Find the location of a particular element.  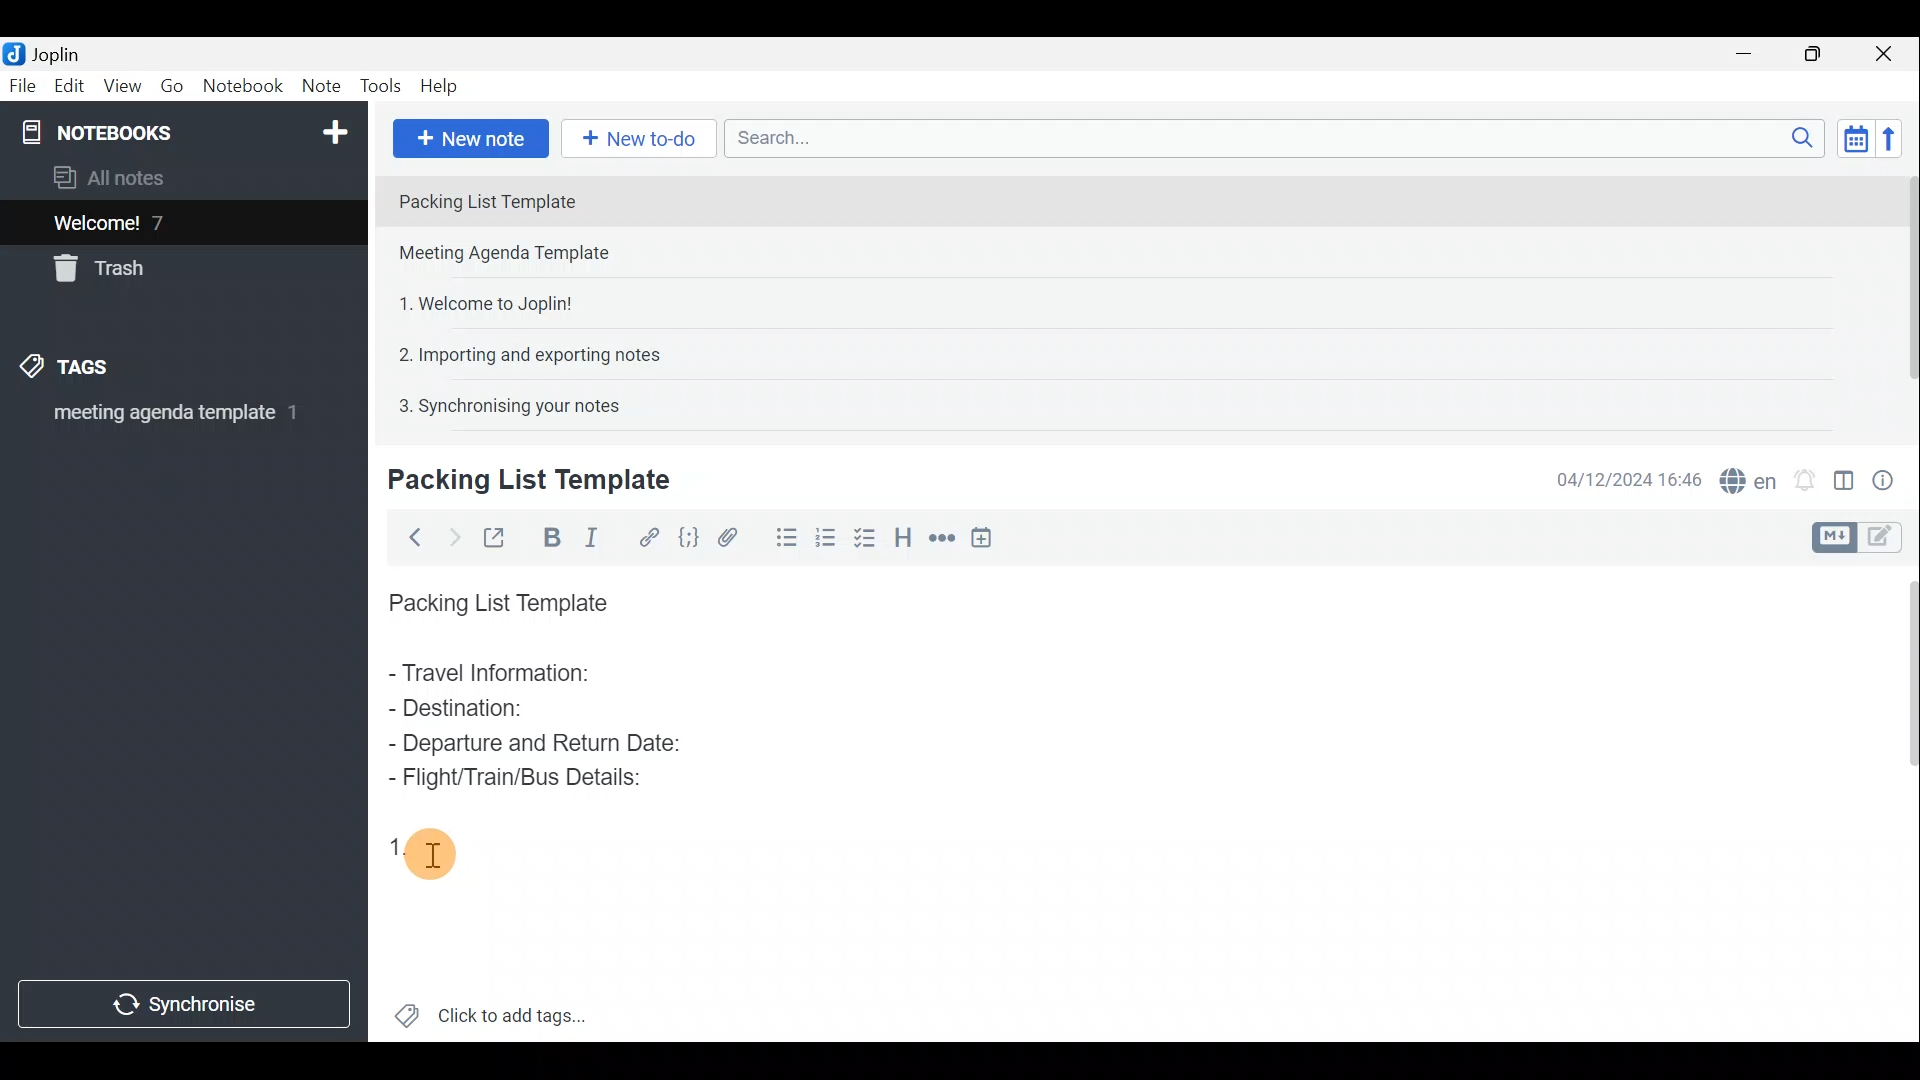

cursor is located at coordinates (431, 856).